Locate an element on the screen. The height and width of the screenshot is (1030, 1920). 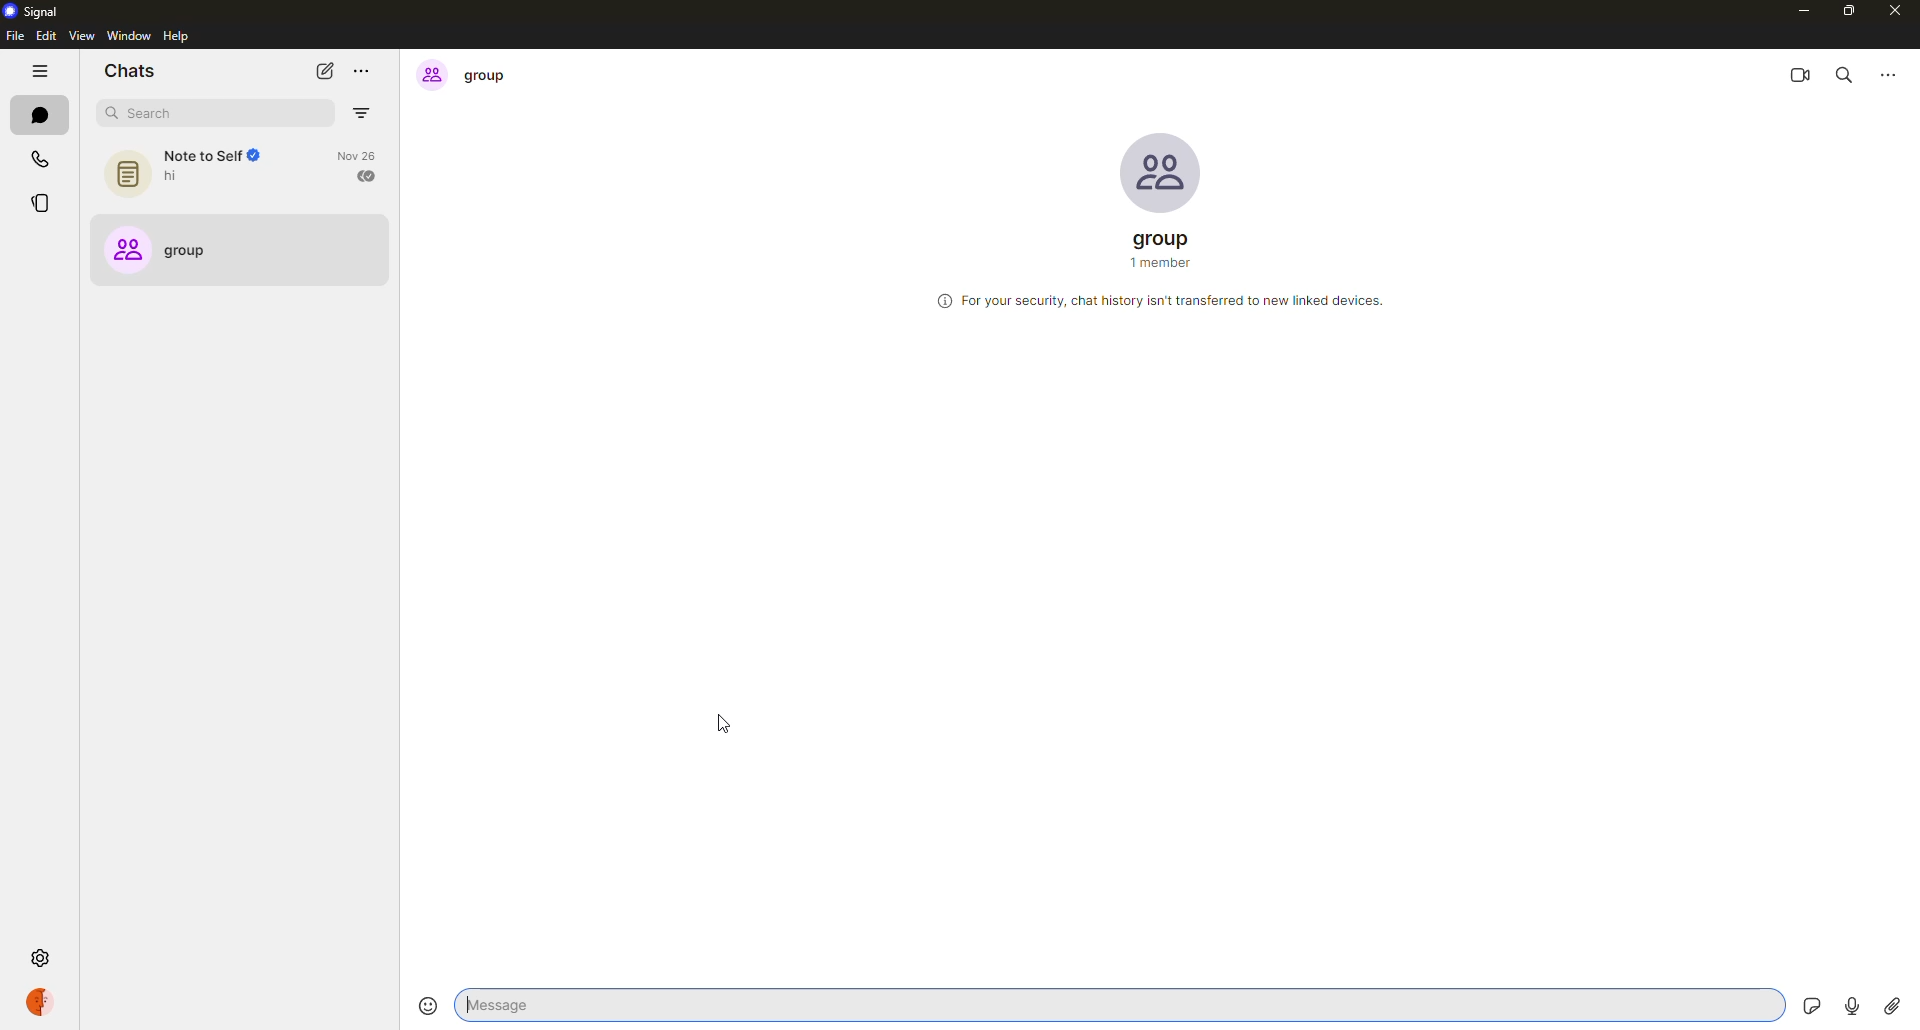
view is located at coordinates (79, 37).